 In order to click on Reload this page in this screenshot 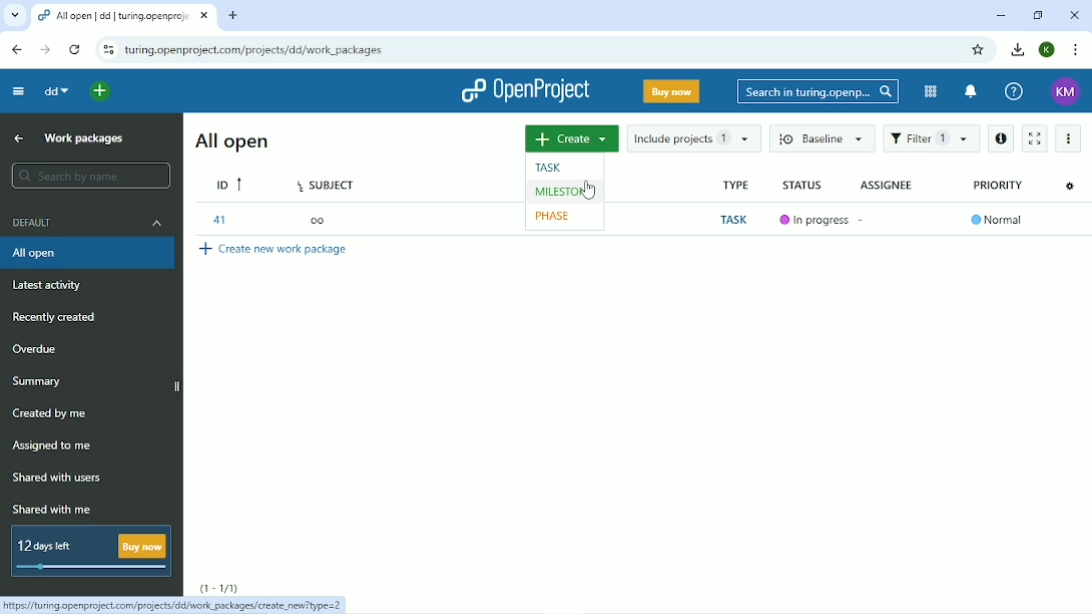, I will do `click(76, 49)`.